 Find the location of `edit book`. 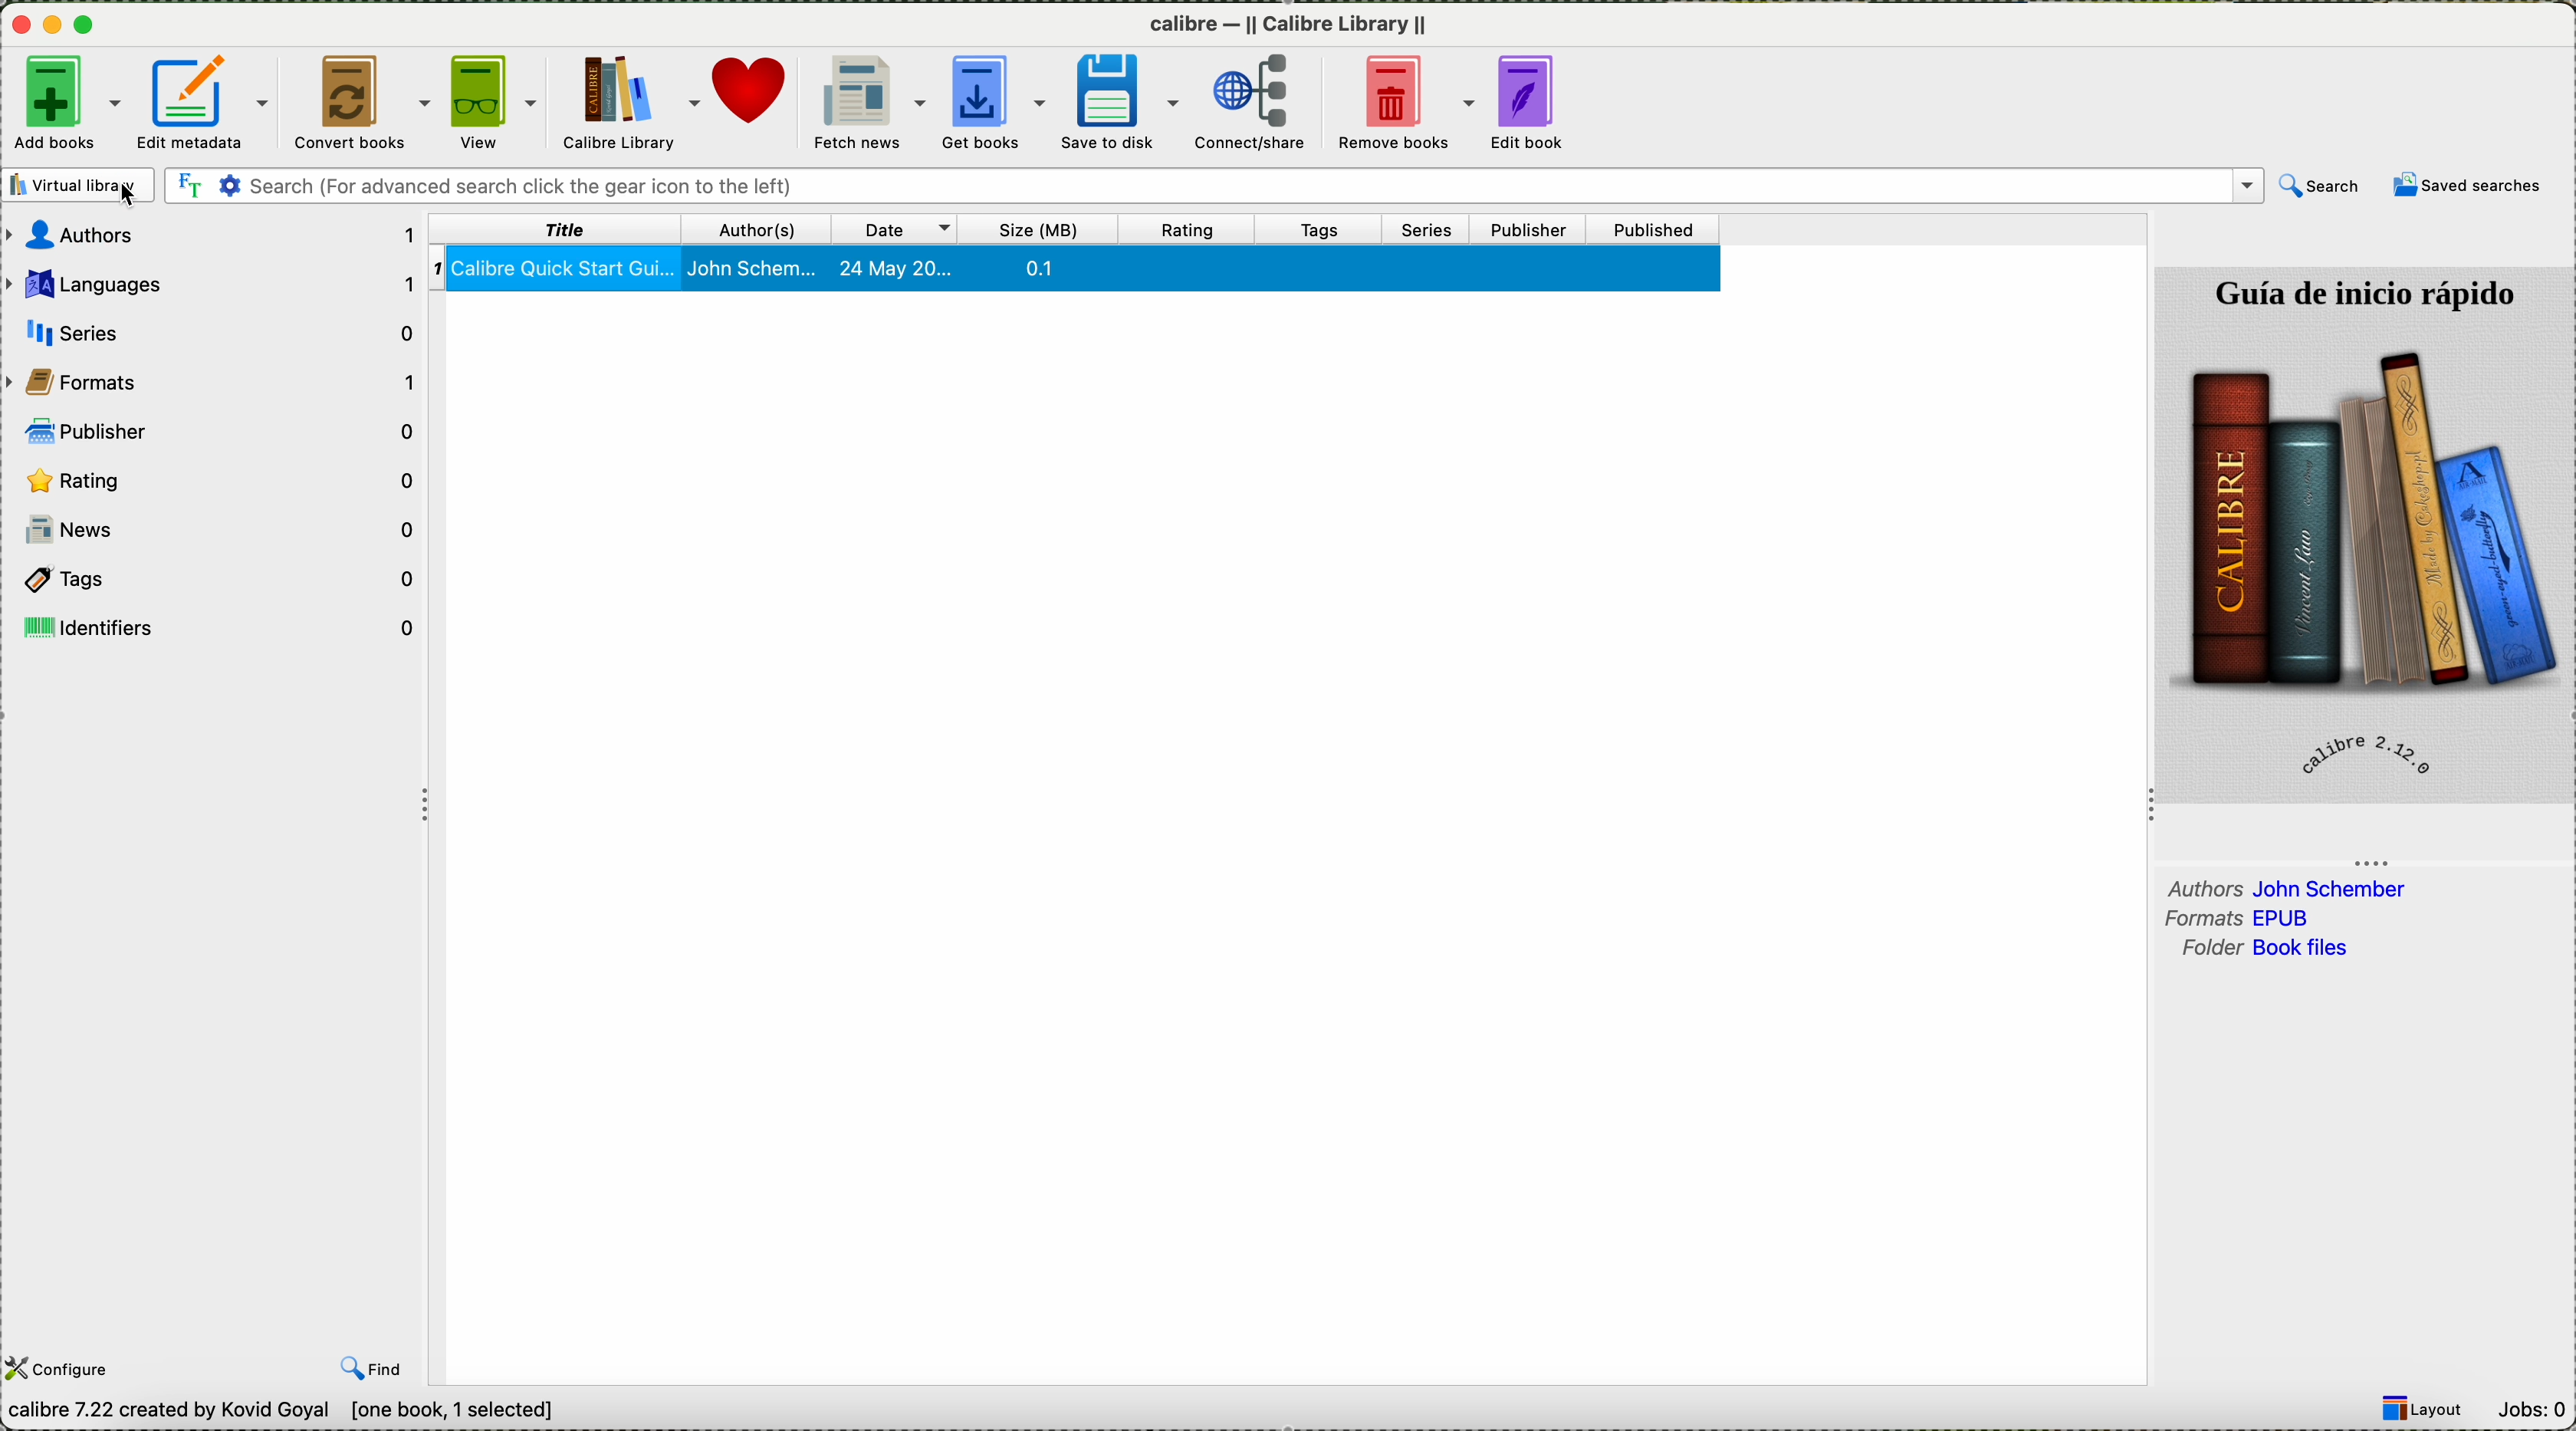

edit book is located at coordinates (1541, 103).